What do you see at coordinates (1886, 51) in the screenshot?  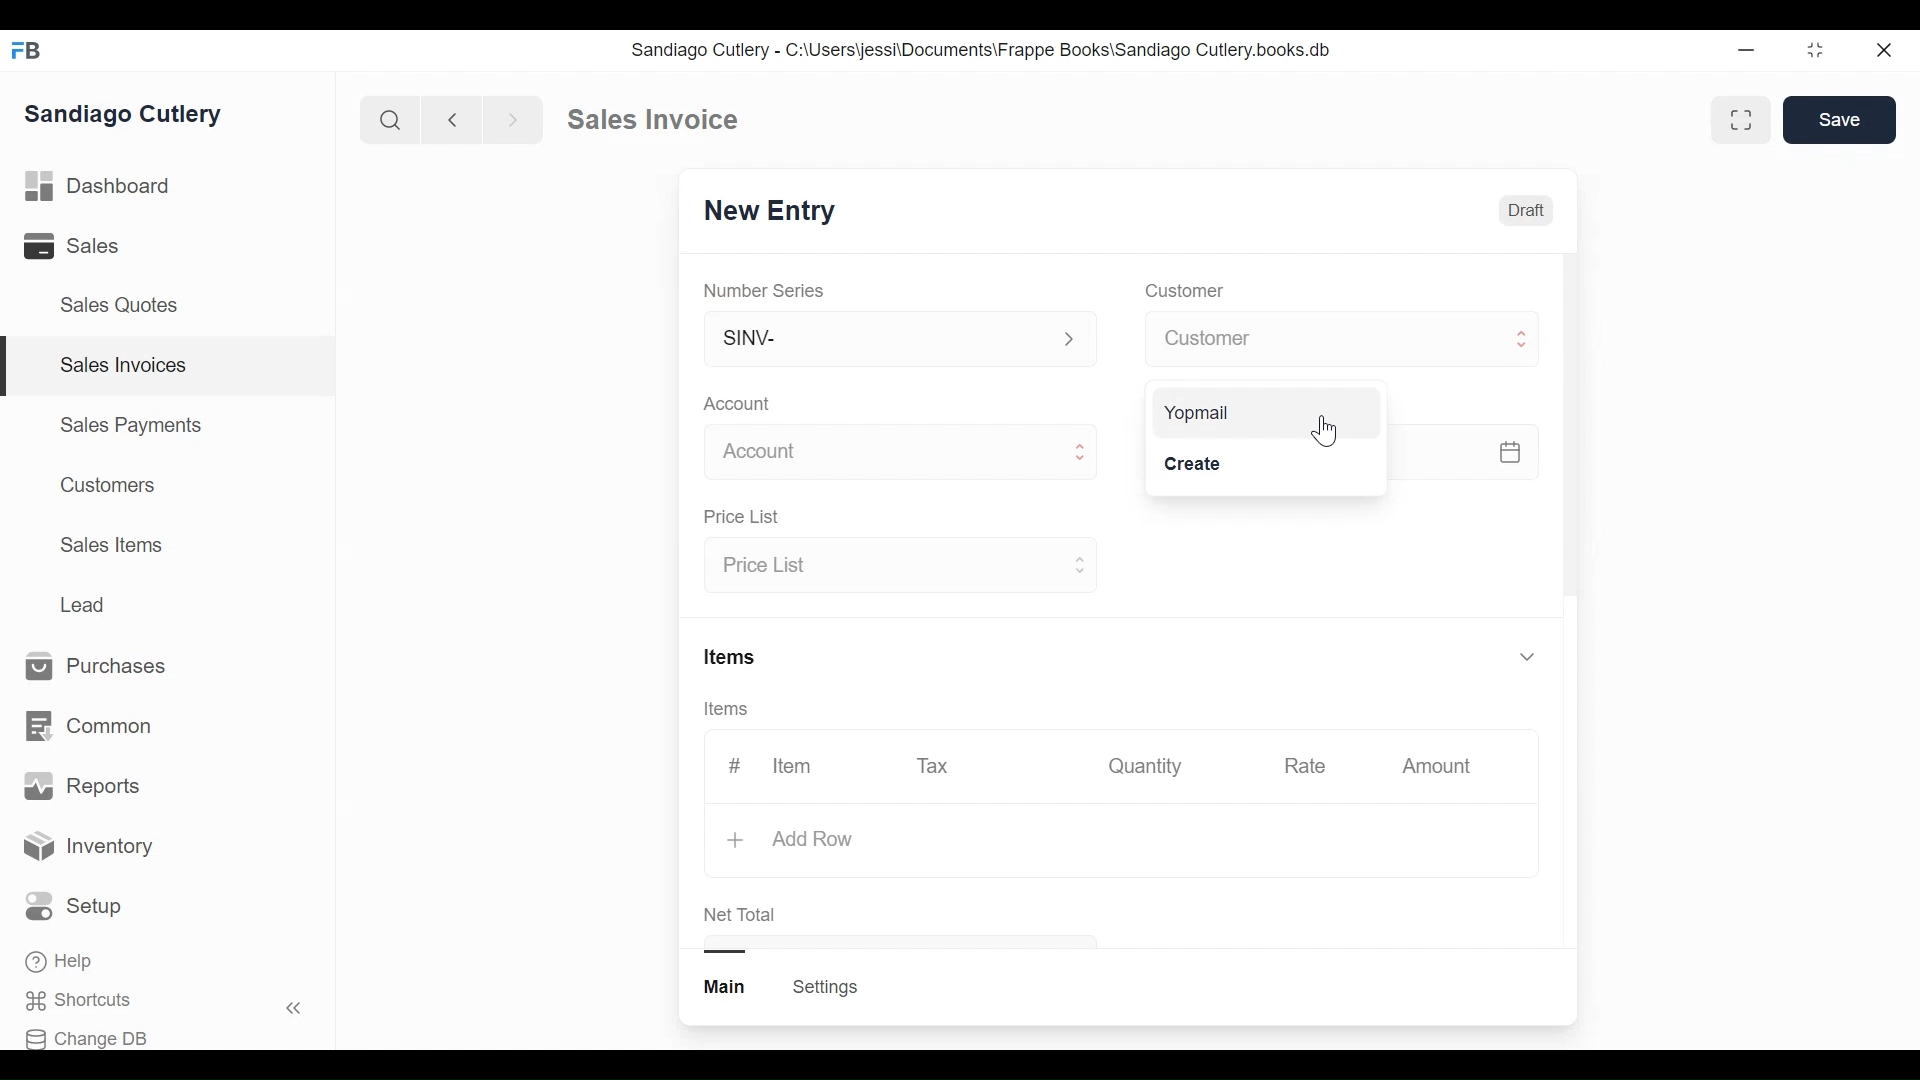 I see `close` at bounding box center [1886, 51].